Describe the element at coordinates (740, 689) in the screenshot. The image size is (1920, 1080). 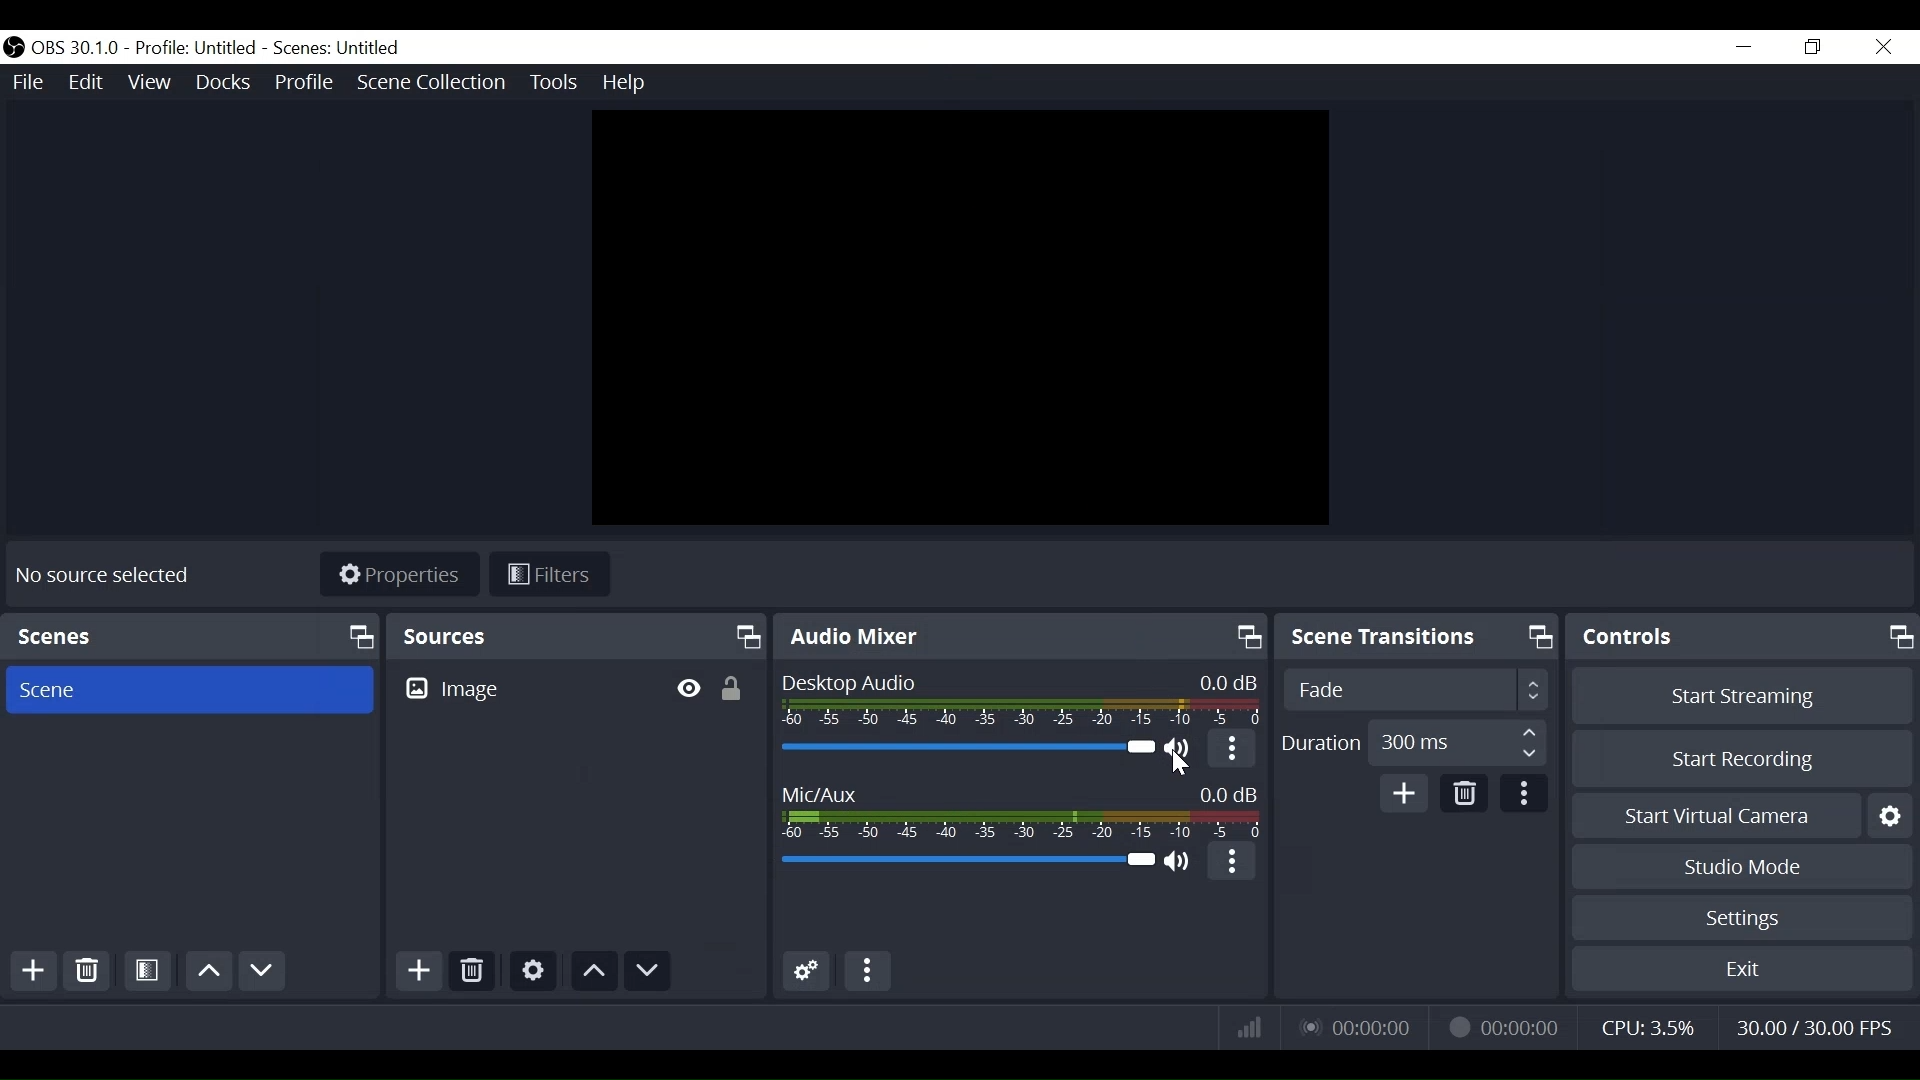
I see `(un)lock` at that location.